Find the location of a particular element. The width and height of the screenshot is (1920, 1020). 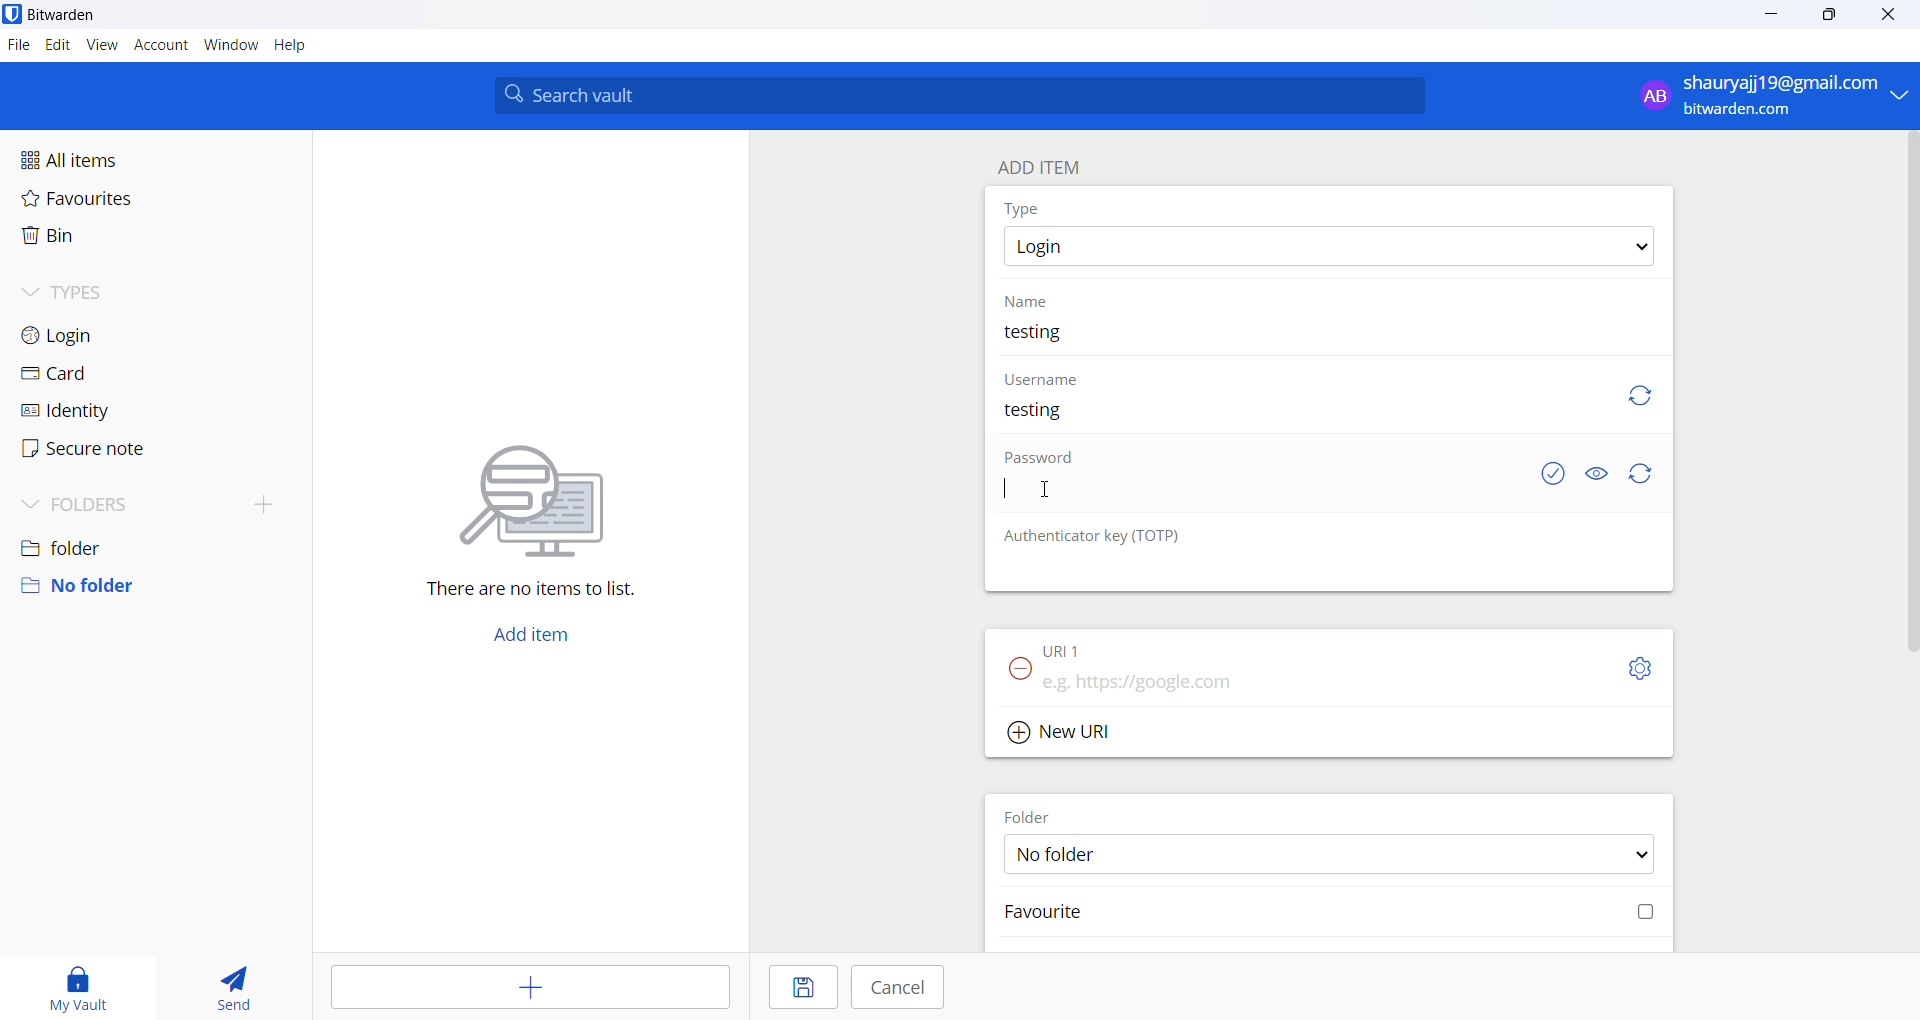

profile: shauryajj19@gmail.com is located at coordinates (1768, 95).